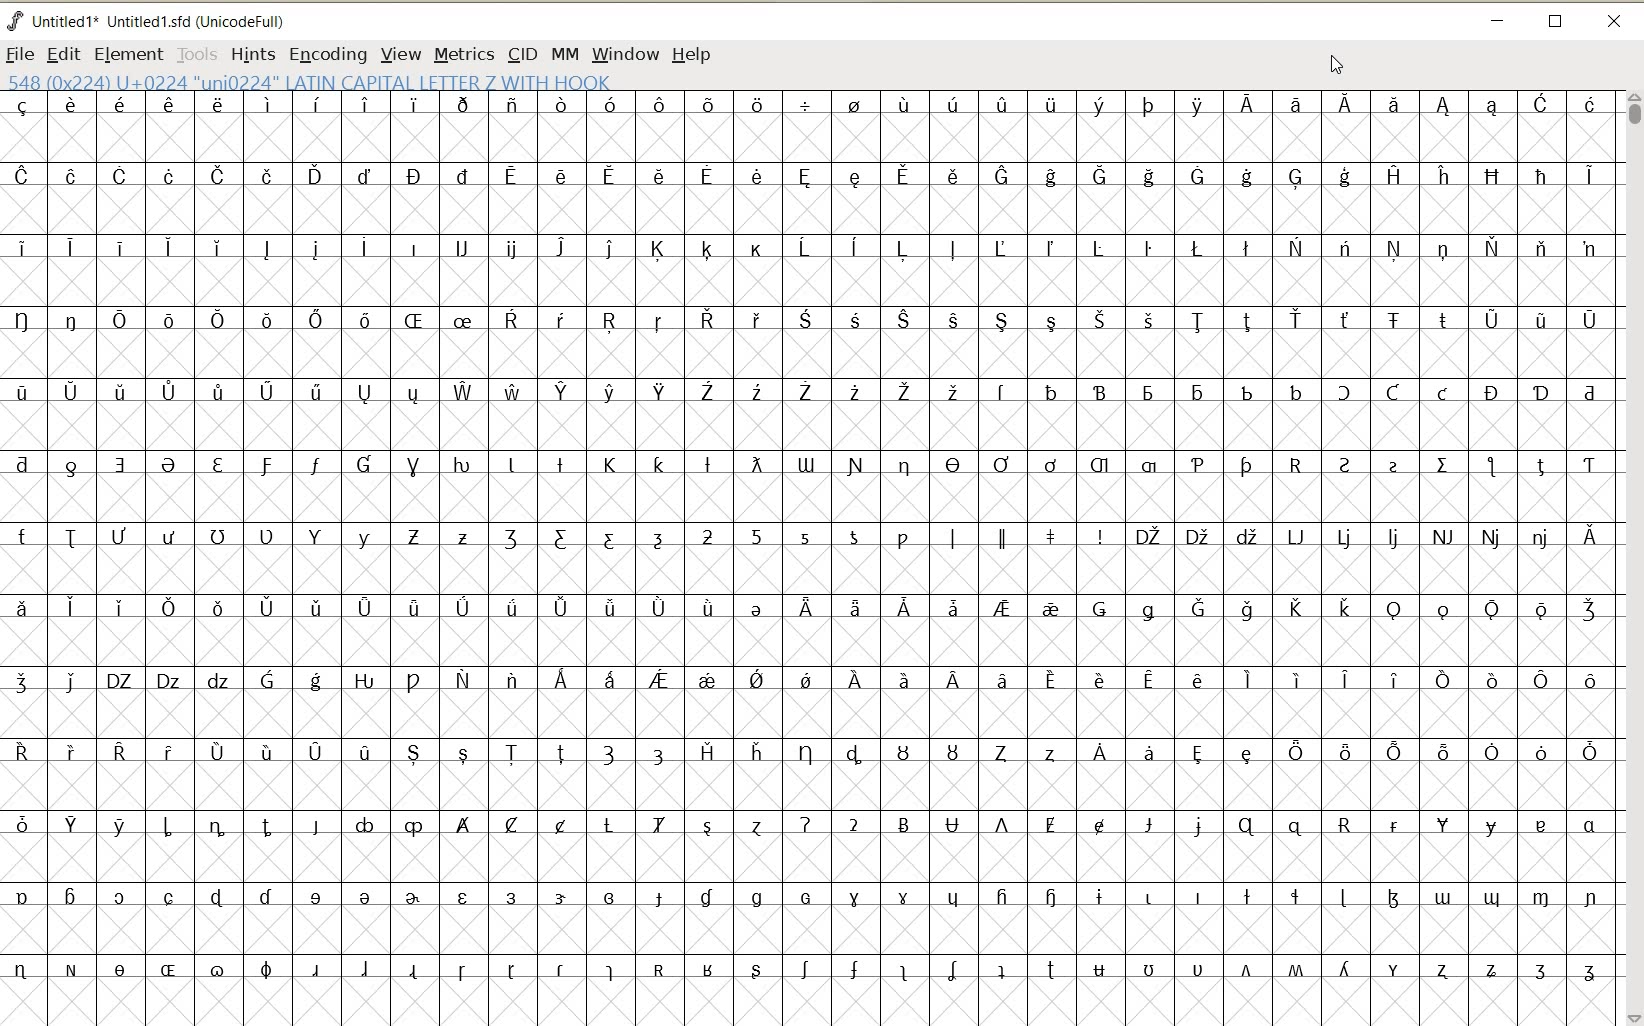 The width and height of the screenshot is (1644, 1026). I want to click on HELP, so click(694, 56).